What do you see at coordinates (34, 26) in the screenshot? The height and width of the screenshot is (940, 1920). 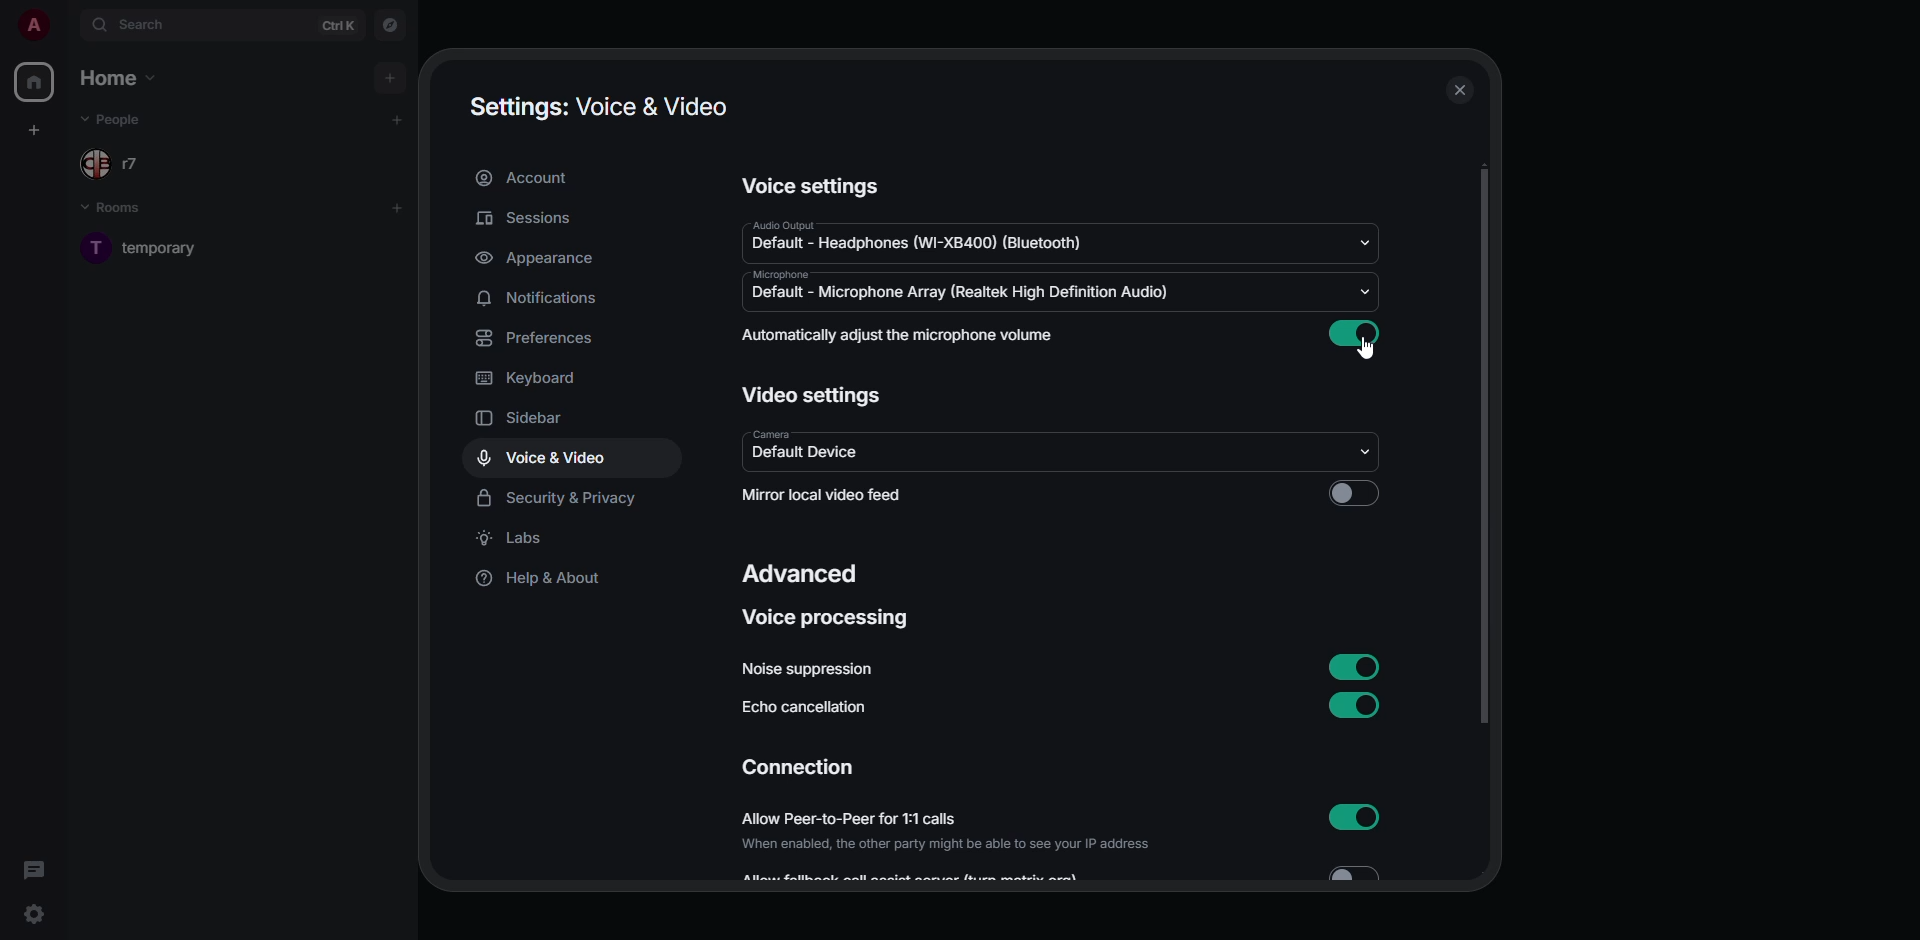 I see `profile` at bounding box center [34, 26].